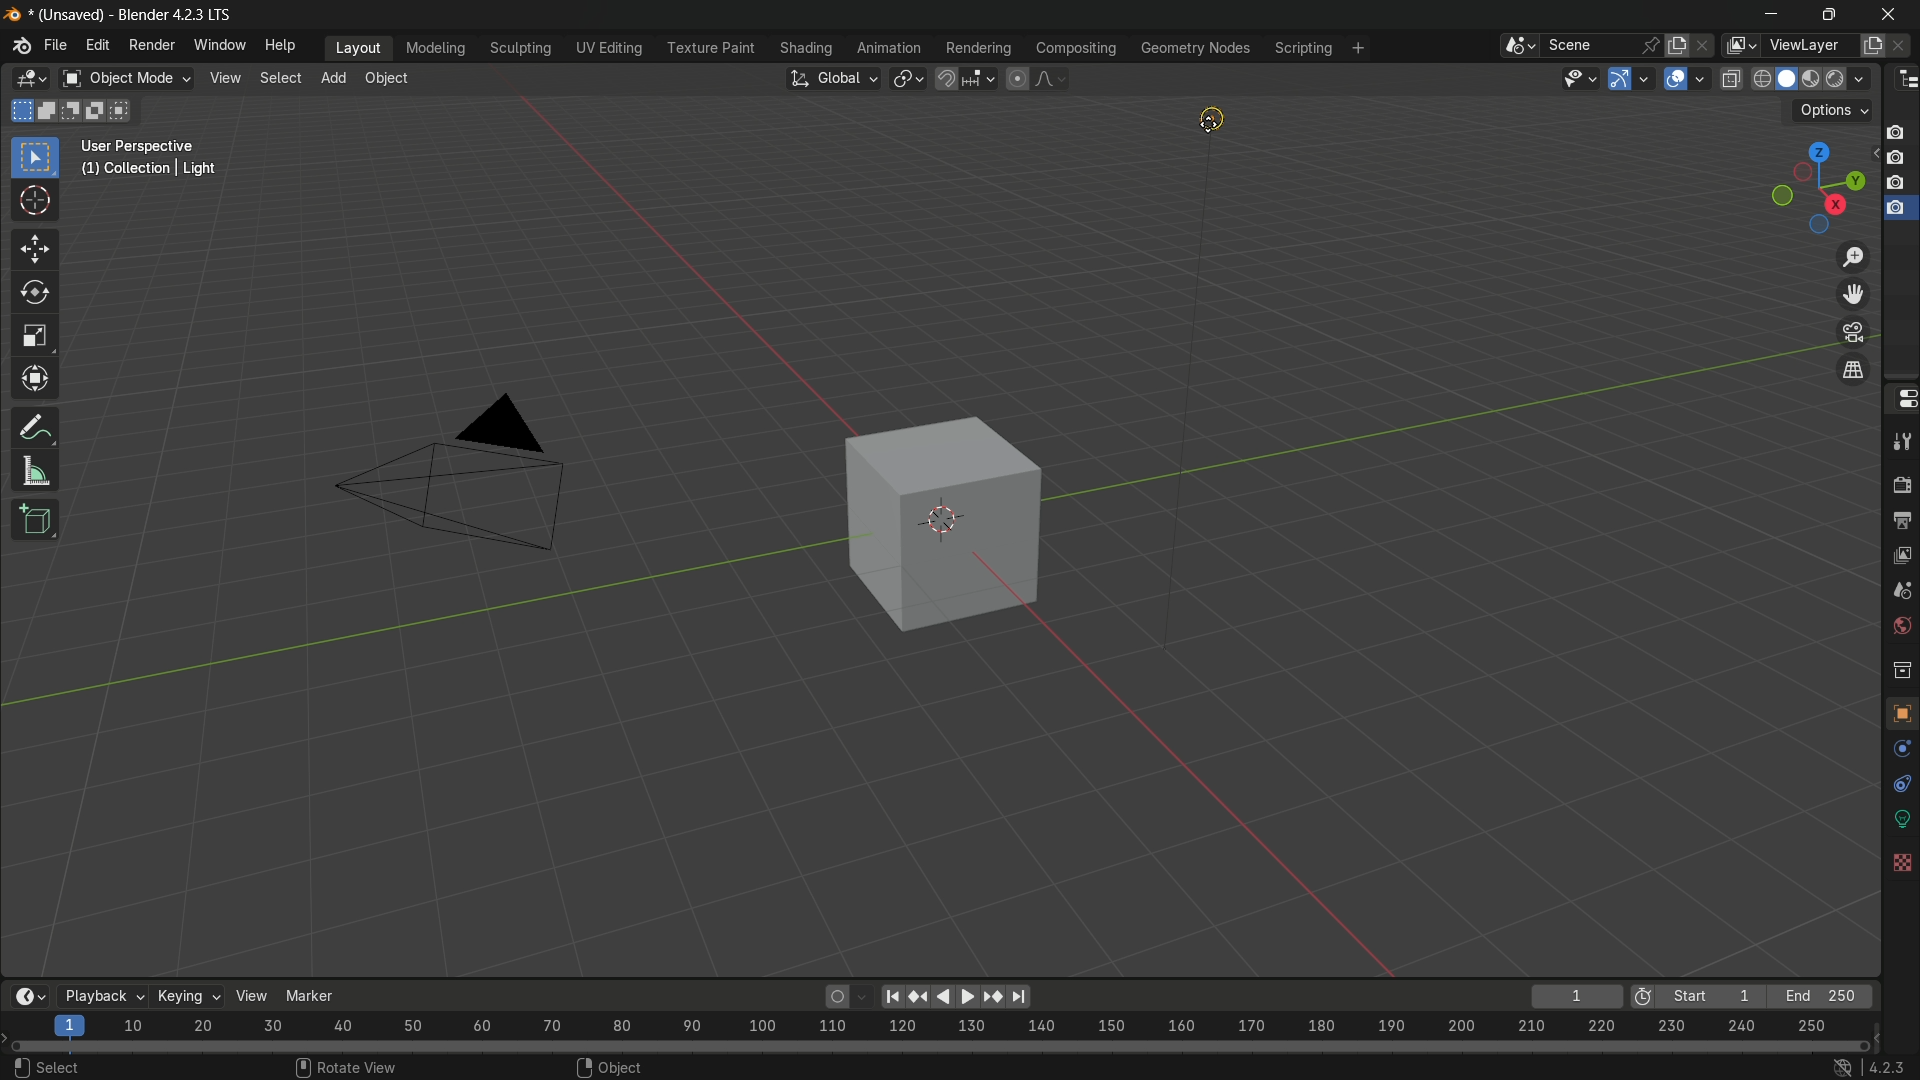  What do you see at coordinates (1900, 971) in the screenshot?
I see `texture` at bounding box center [1900, 971].